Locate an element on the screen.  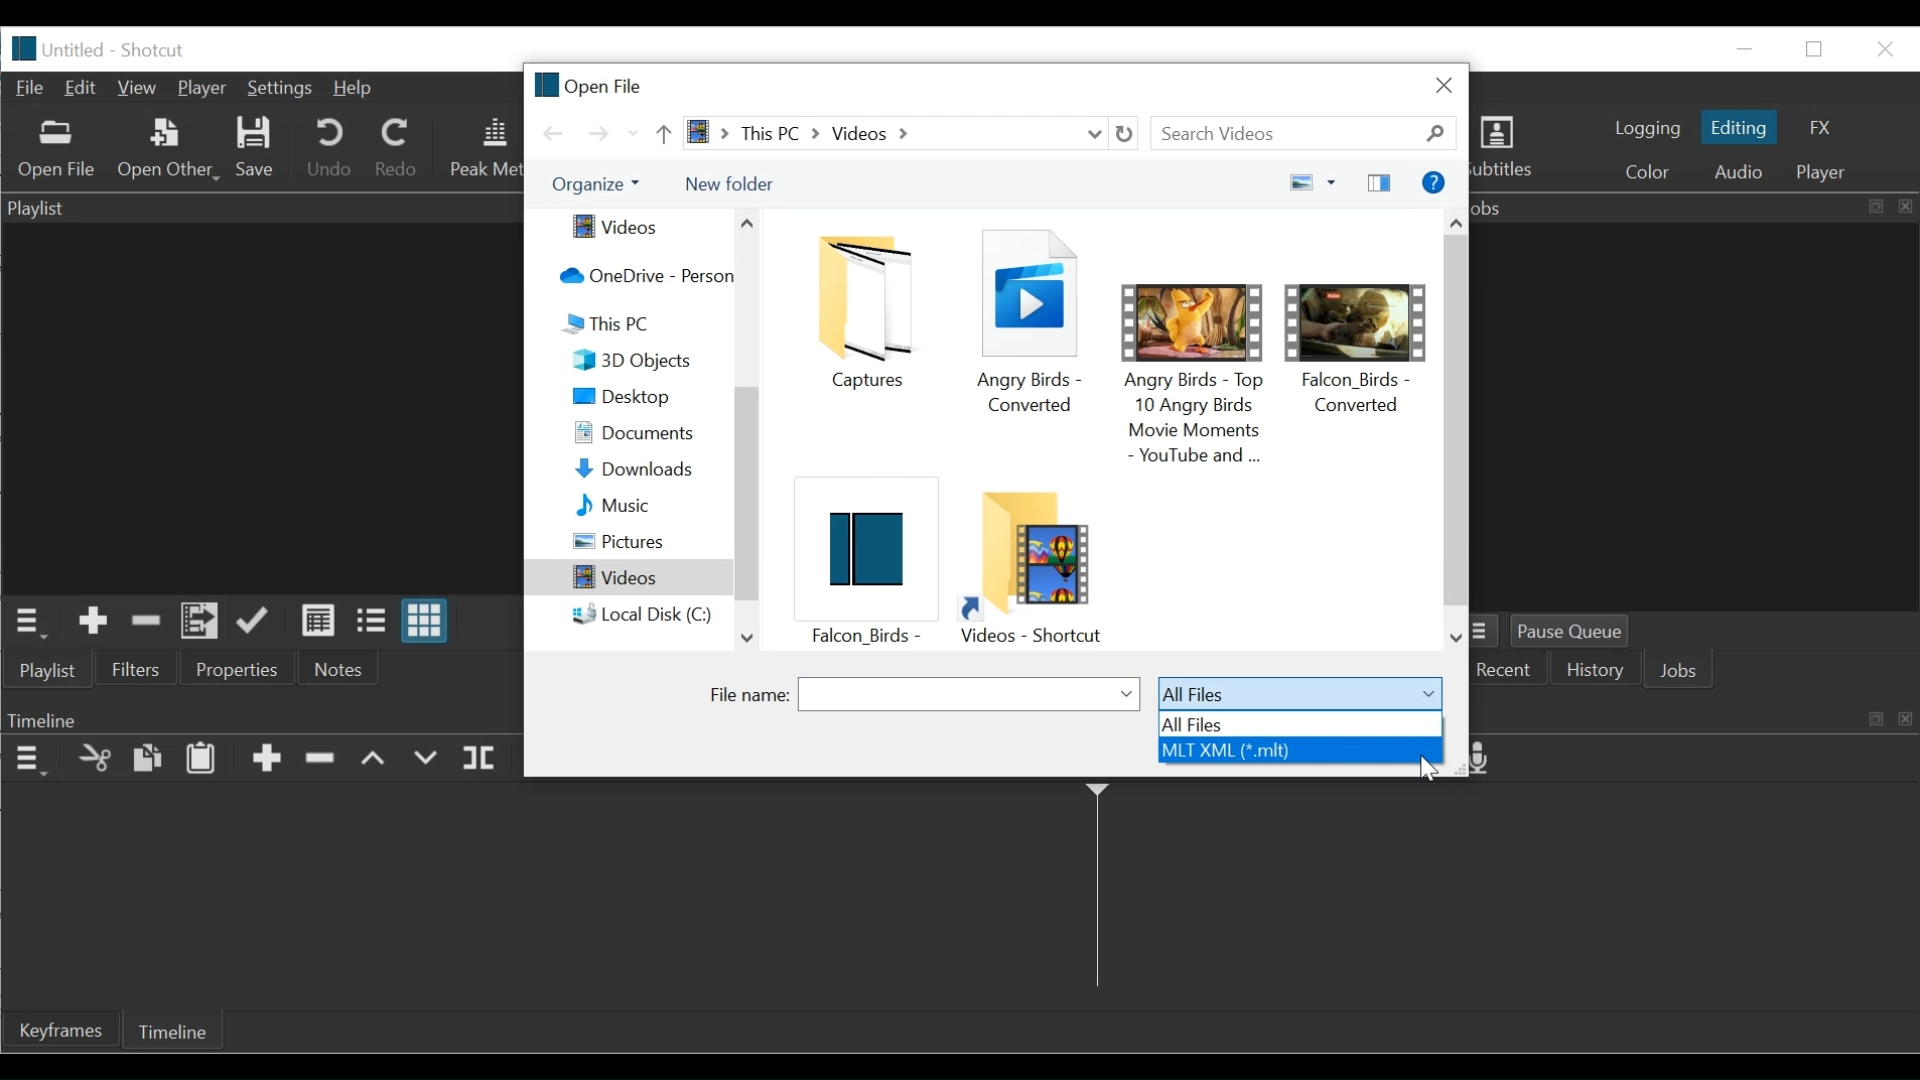
Timeline cursor is located at coordinates (1096, 892).